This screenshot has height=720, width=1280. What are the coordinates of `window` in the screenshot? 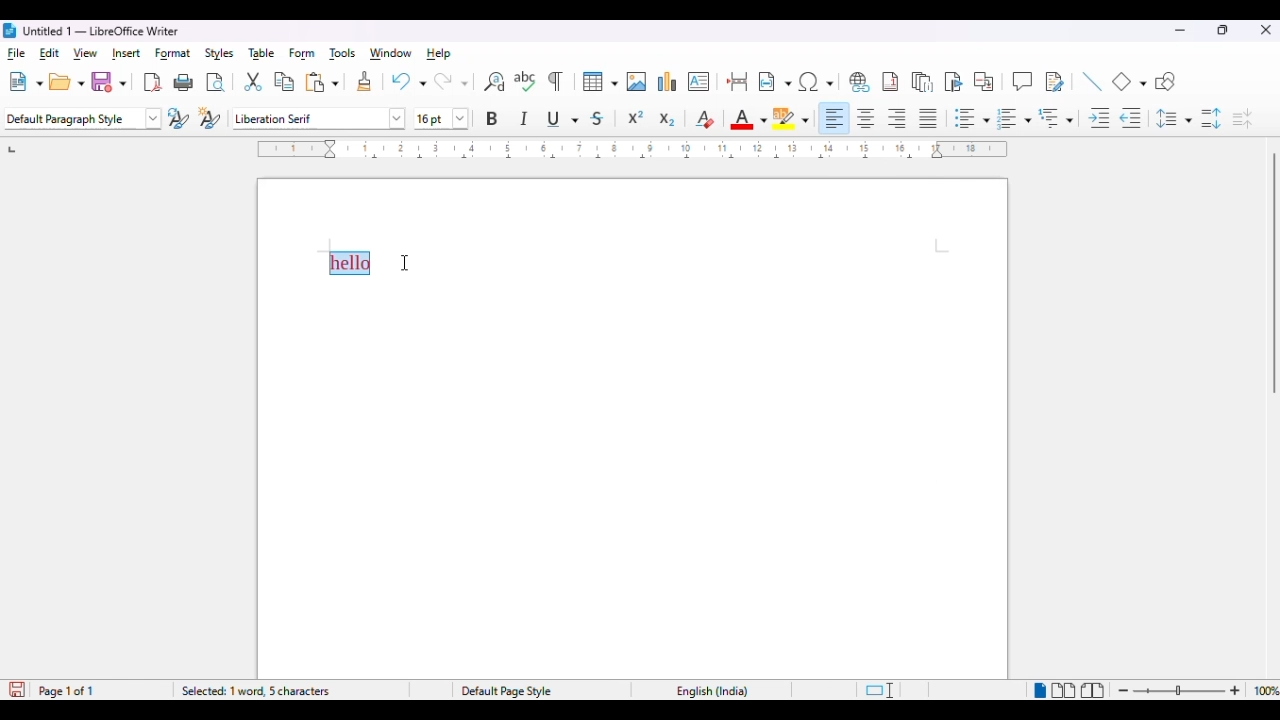 It's located at (390, 53).